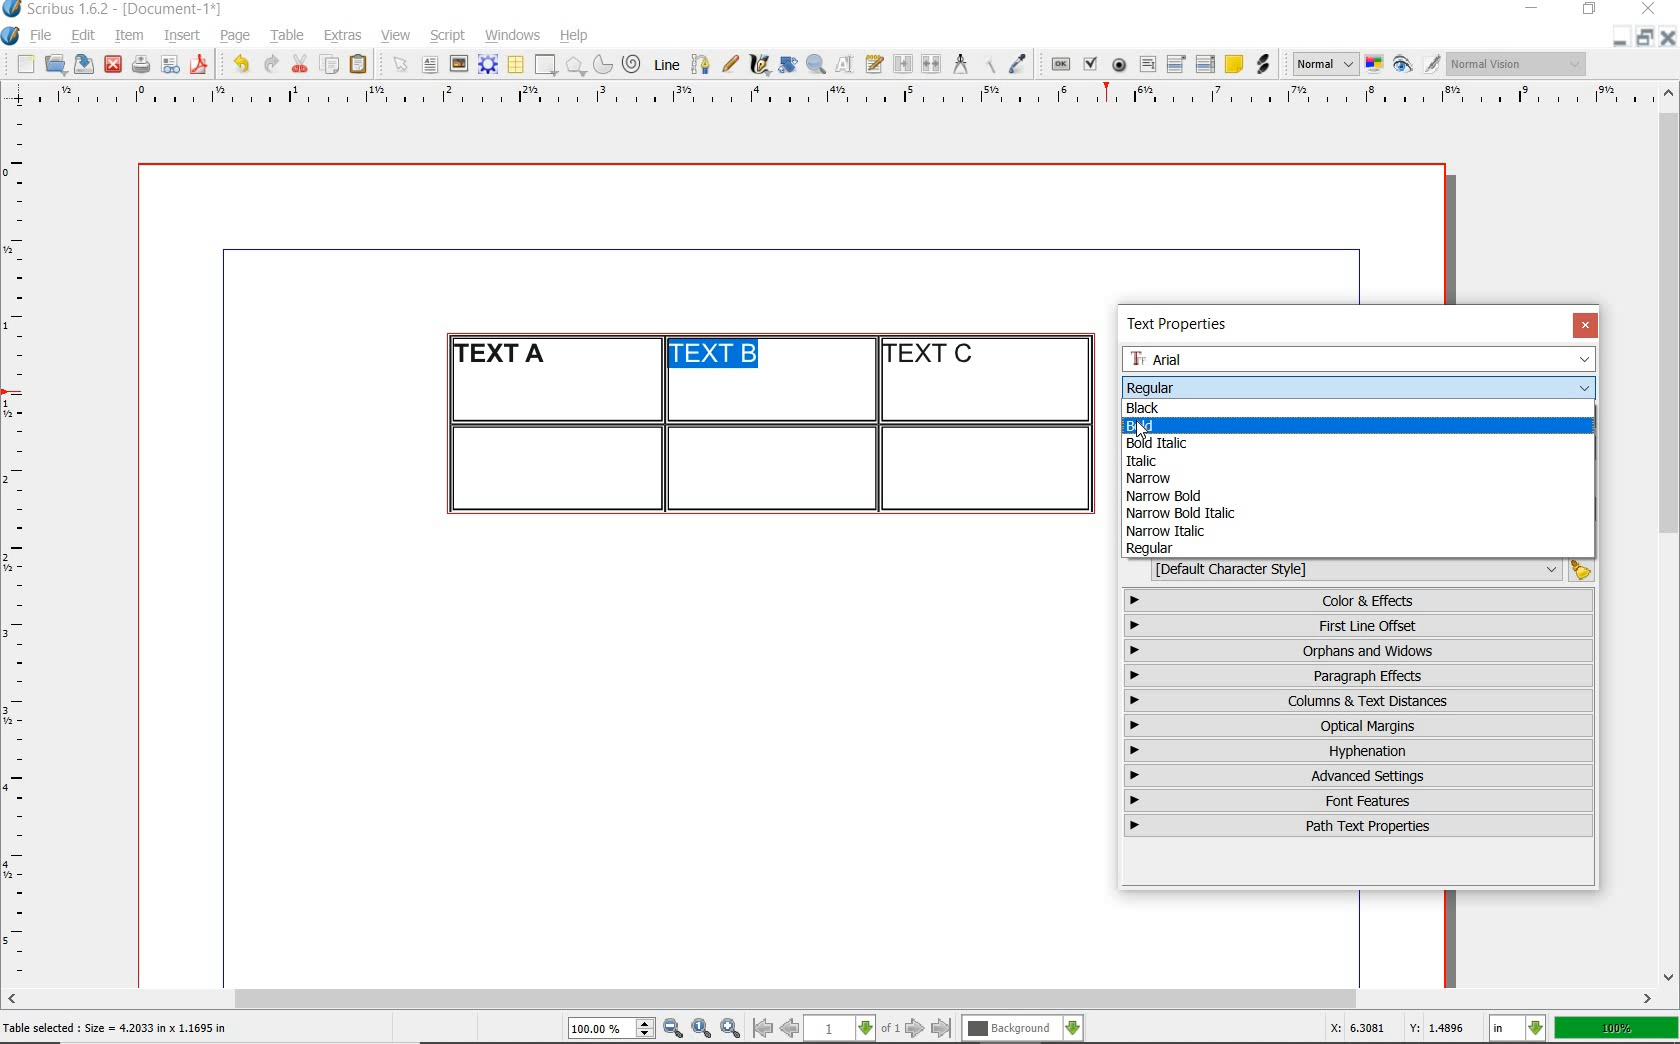  I want to click on bold italic, so click(1166, 443).